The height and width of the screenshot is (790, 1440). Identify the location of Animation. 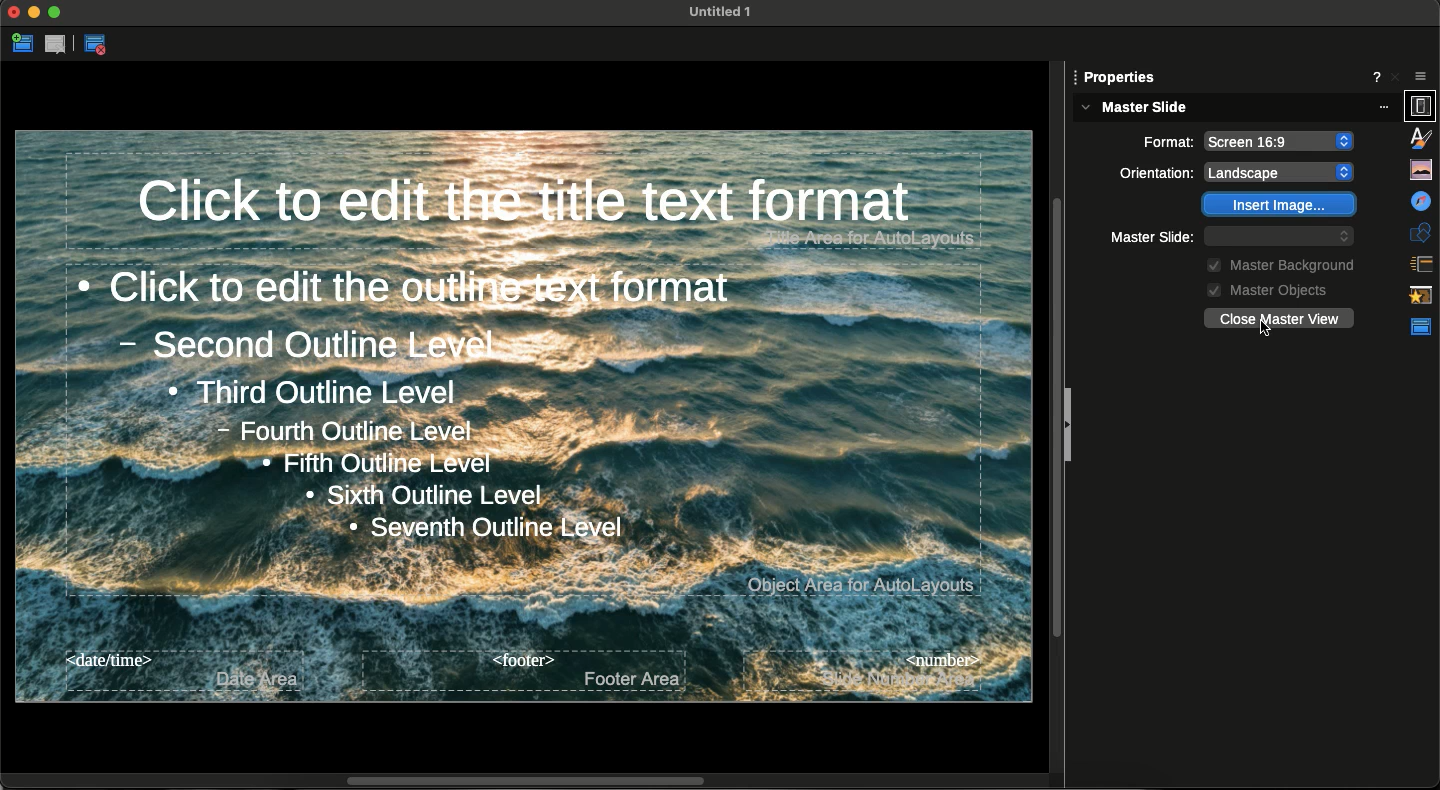
(1421, 261).